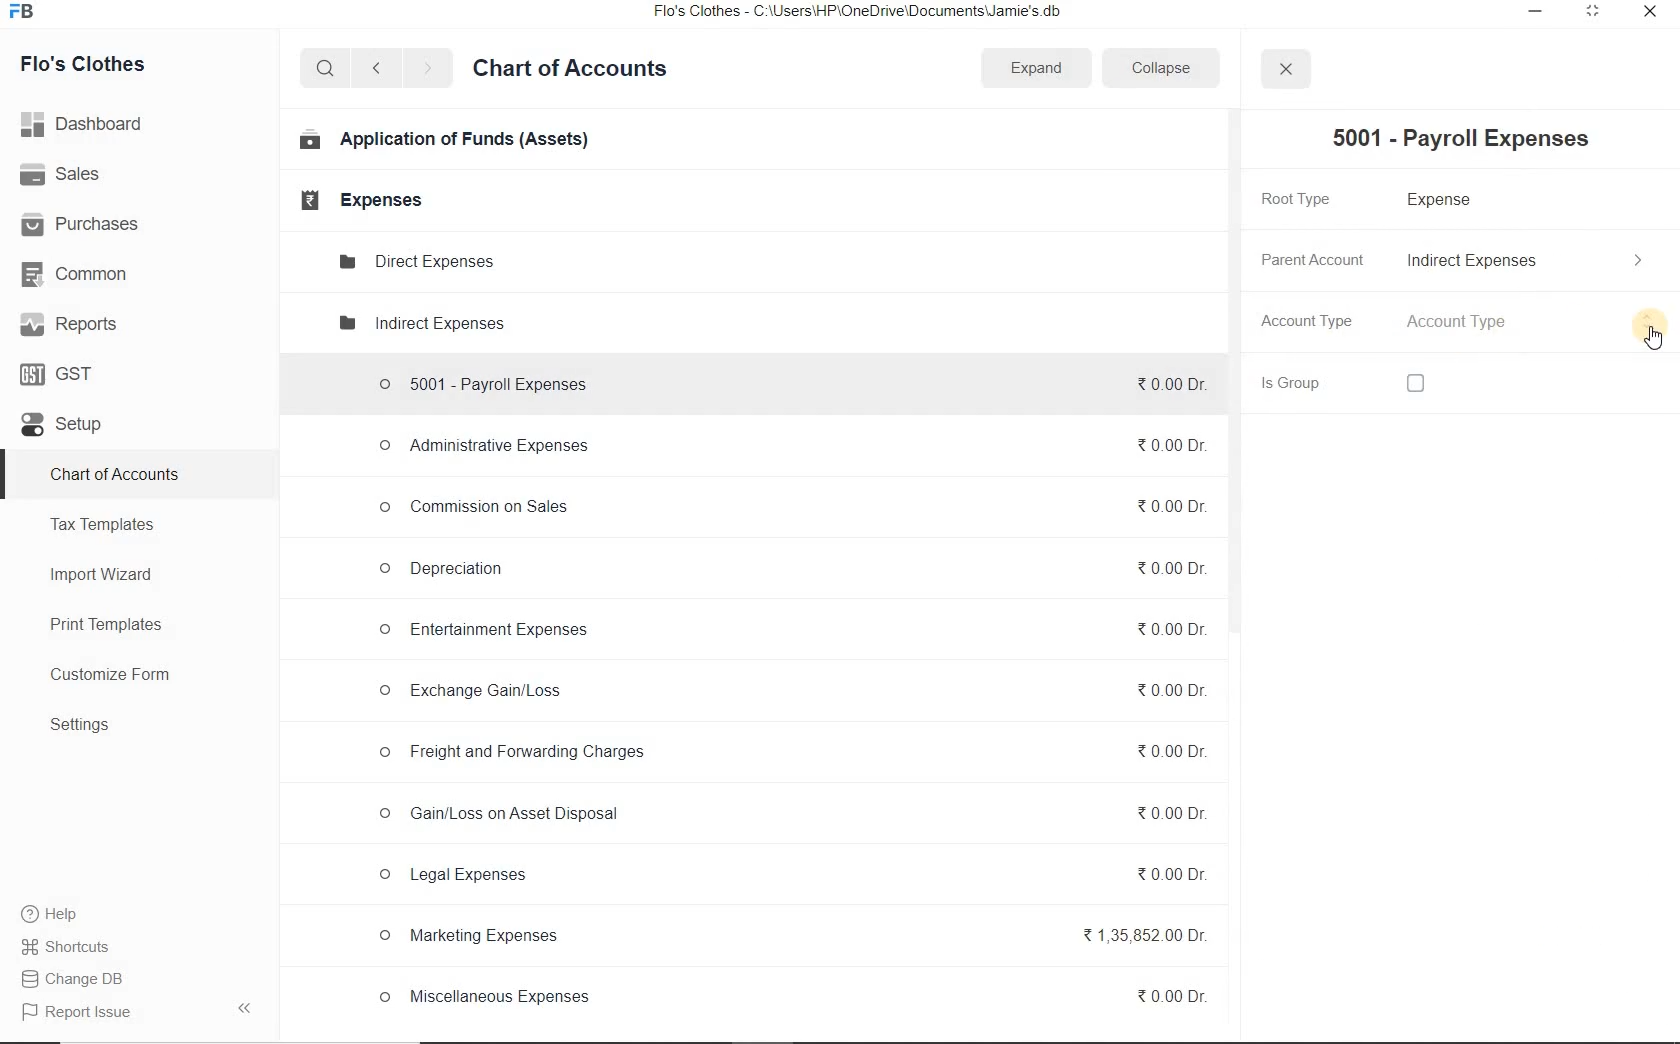 This screenshot has height=1044, width=1680. I want to click on Is Group, so click(1312, 383).